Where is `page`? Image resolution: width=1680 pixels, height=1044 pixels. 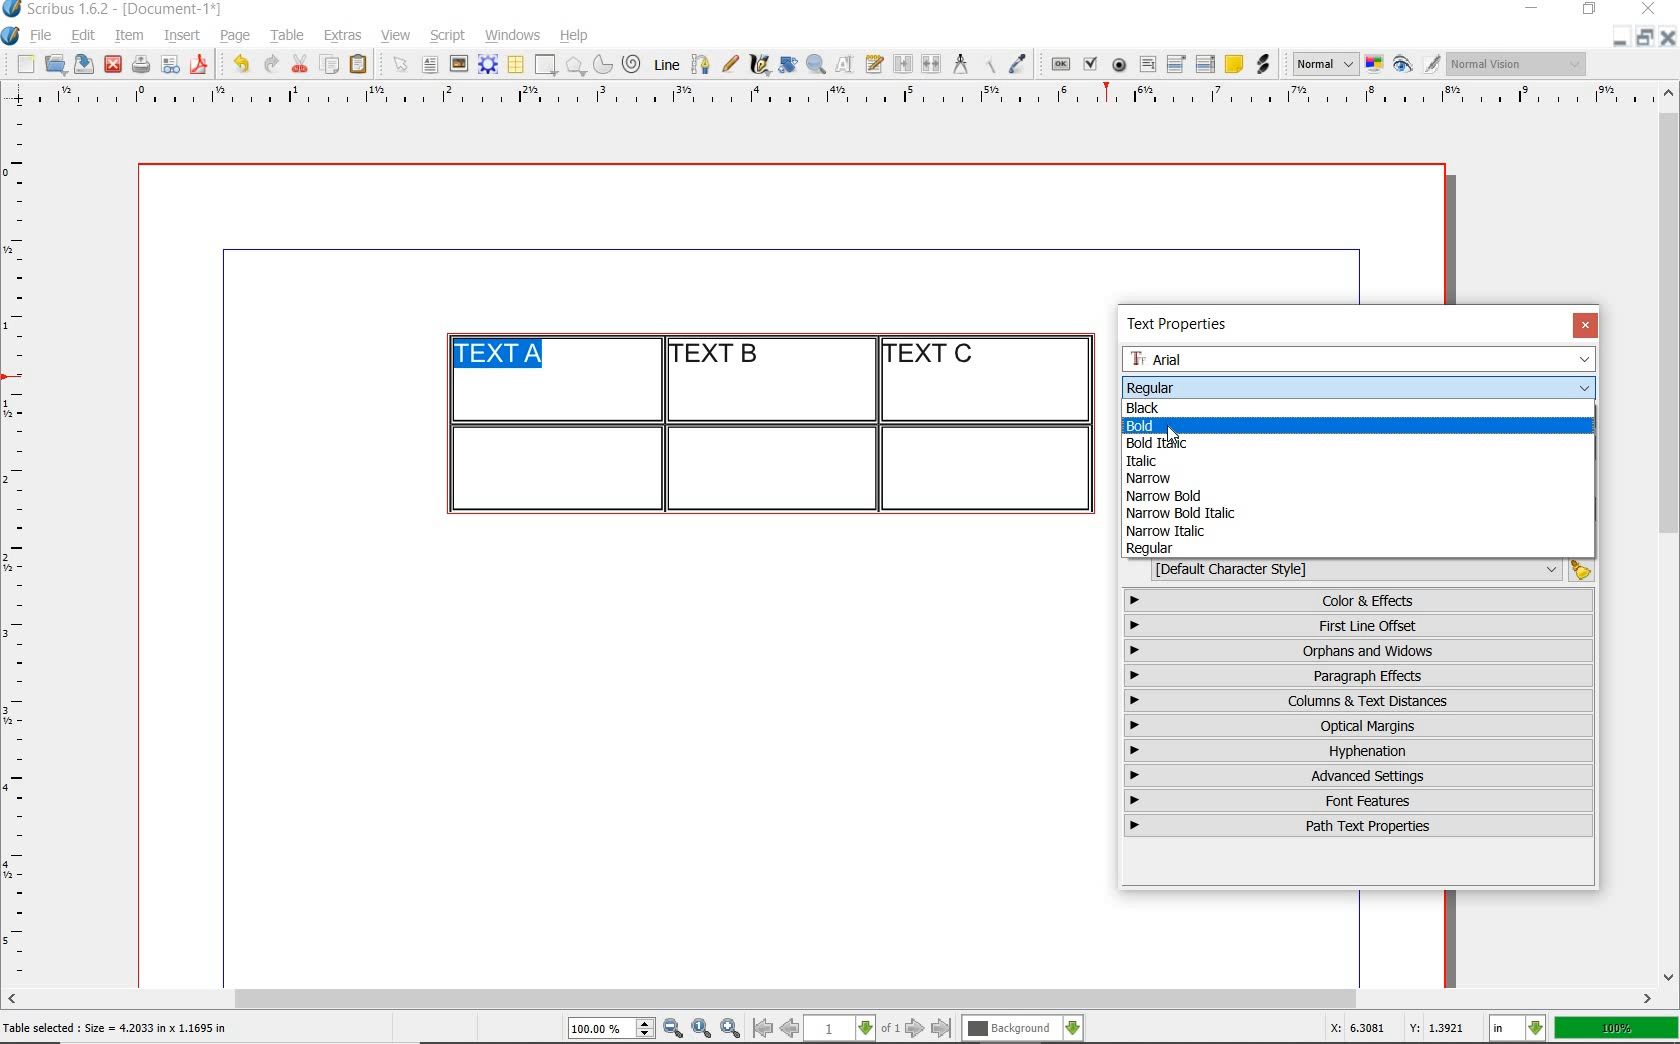
page is located at coordinates (235, 35).